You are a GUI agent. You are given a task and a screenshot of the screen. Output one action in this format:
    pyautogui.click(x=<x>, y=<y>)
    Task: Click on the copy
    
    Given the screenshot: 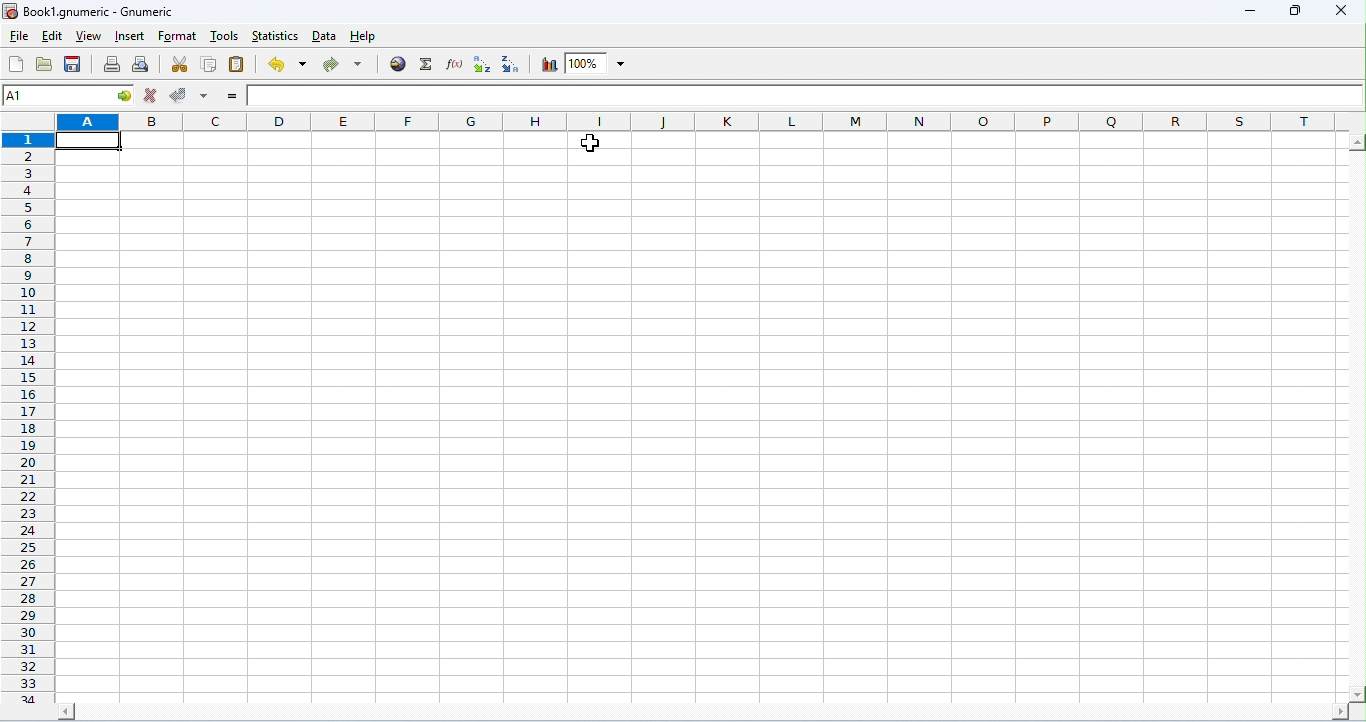 What is the action you would take?
    pyautogui.click(x=210, y=65)
    